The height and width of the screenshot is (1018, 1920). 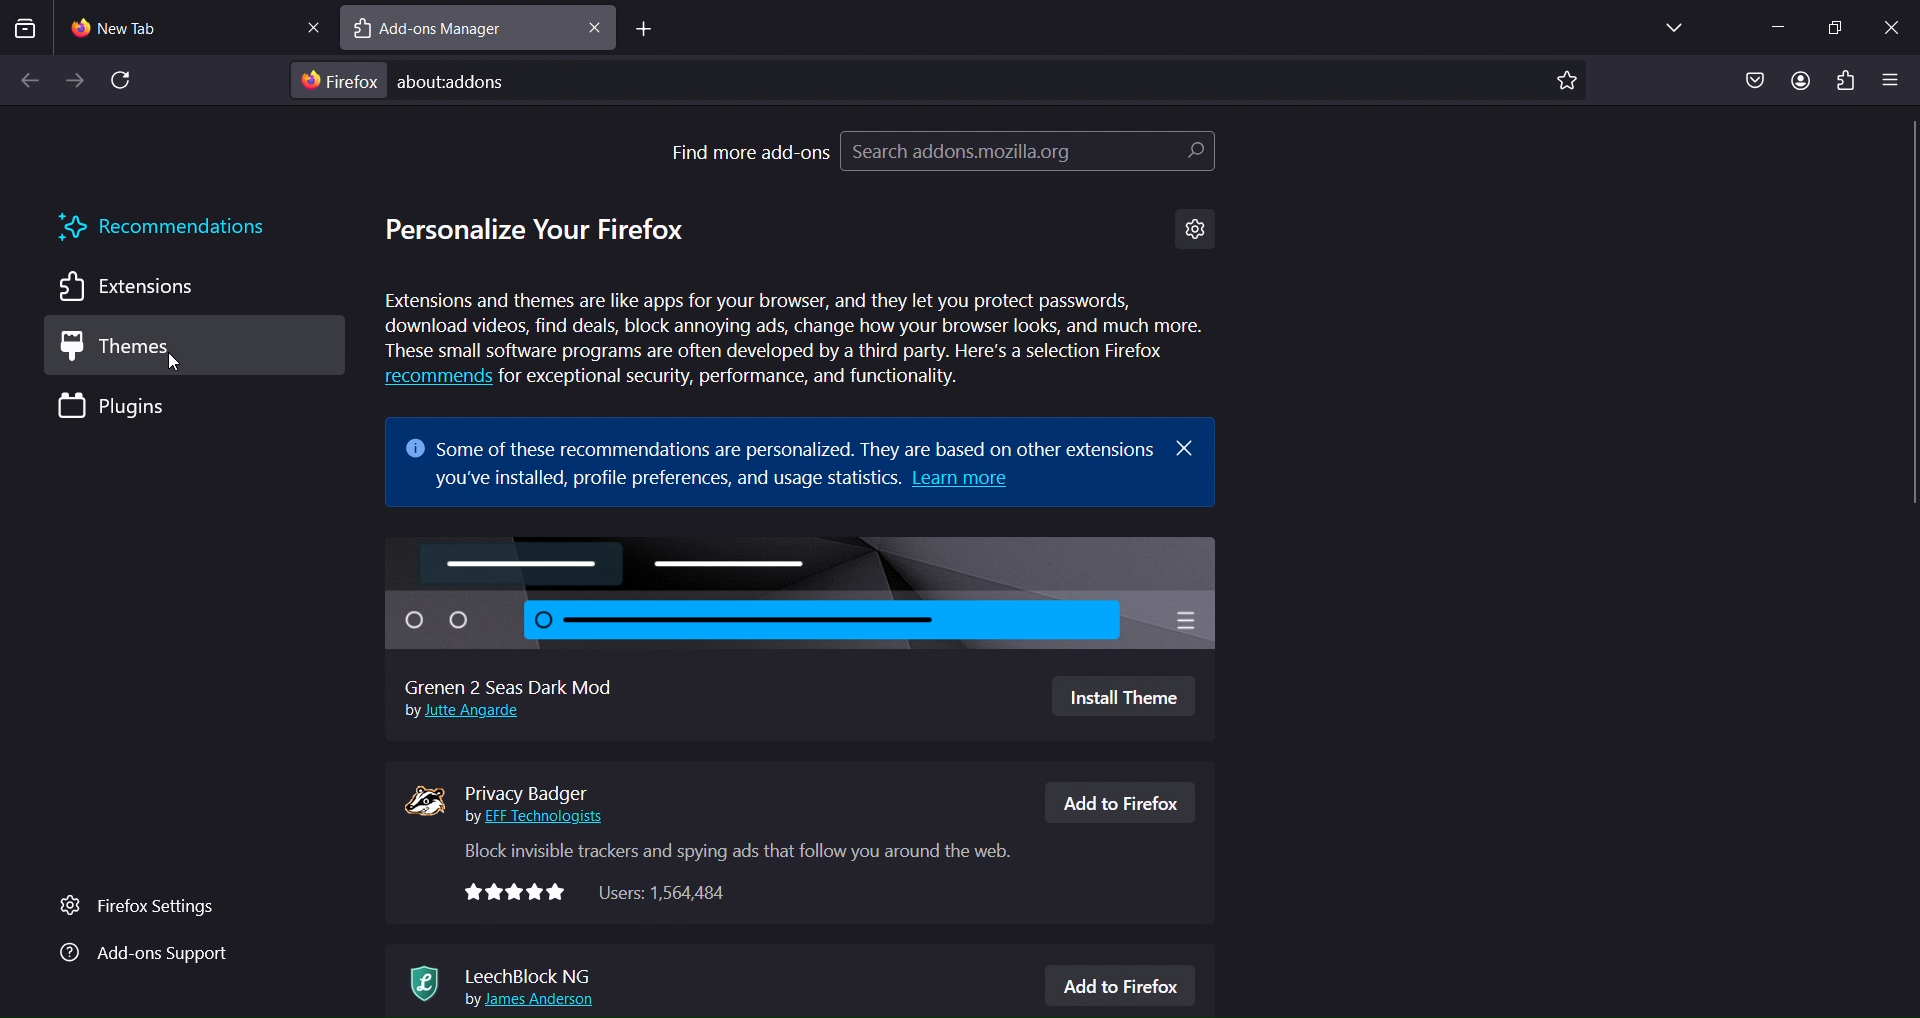 What do you see at coordinates (1892, 24) in the screenshot?
I see `close` at bounding box center [1892, 24].